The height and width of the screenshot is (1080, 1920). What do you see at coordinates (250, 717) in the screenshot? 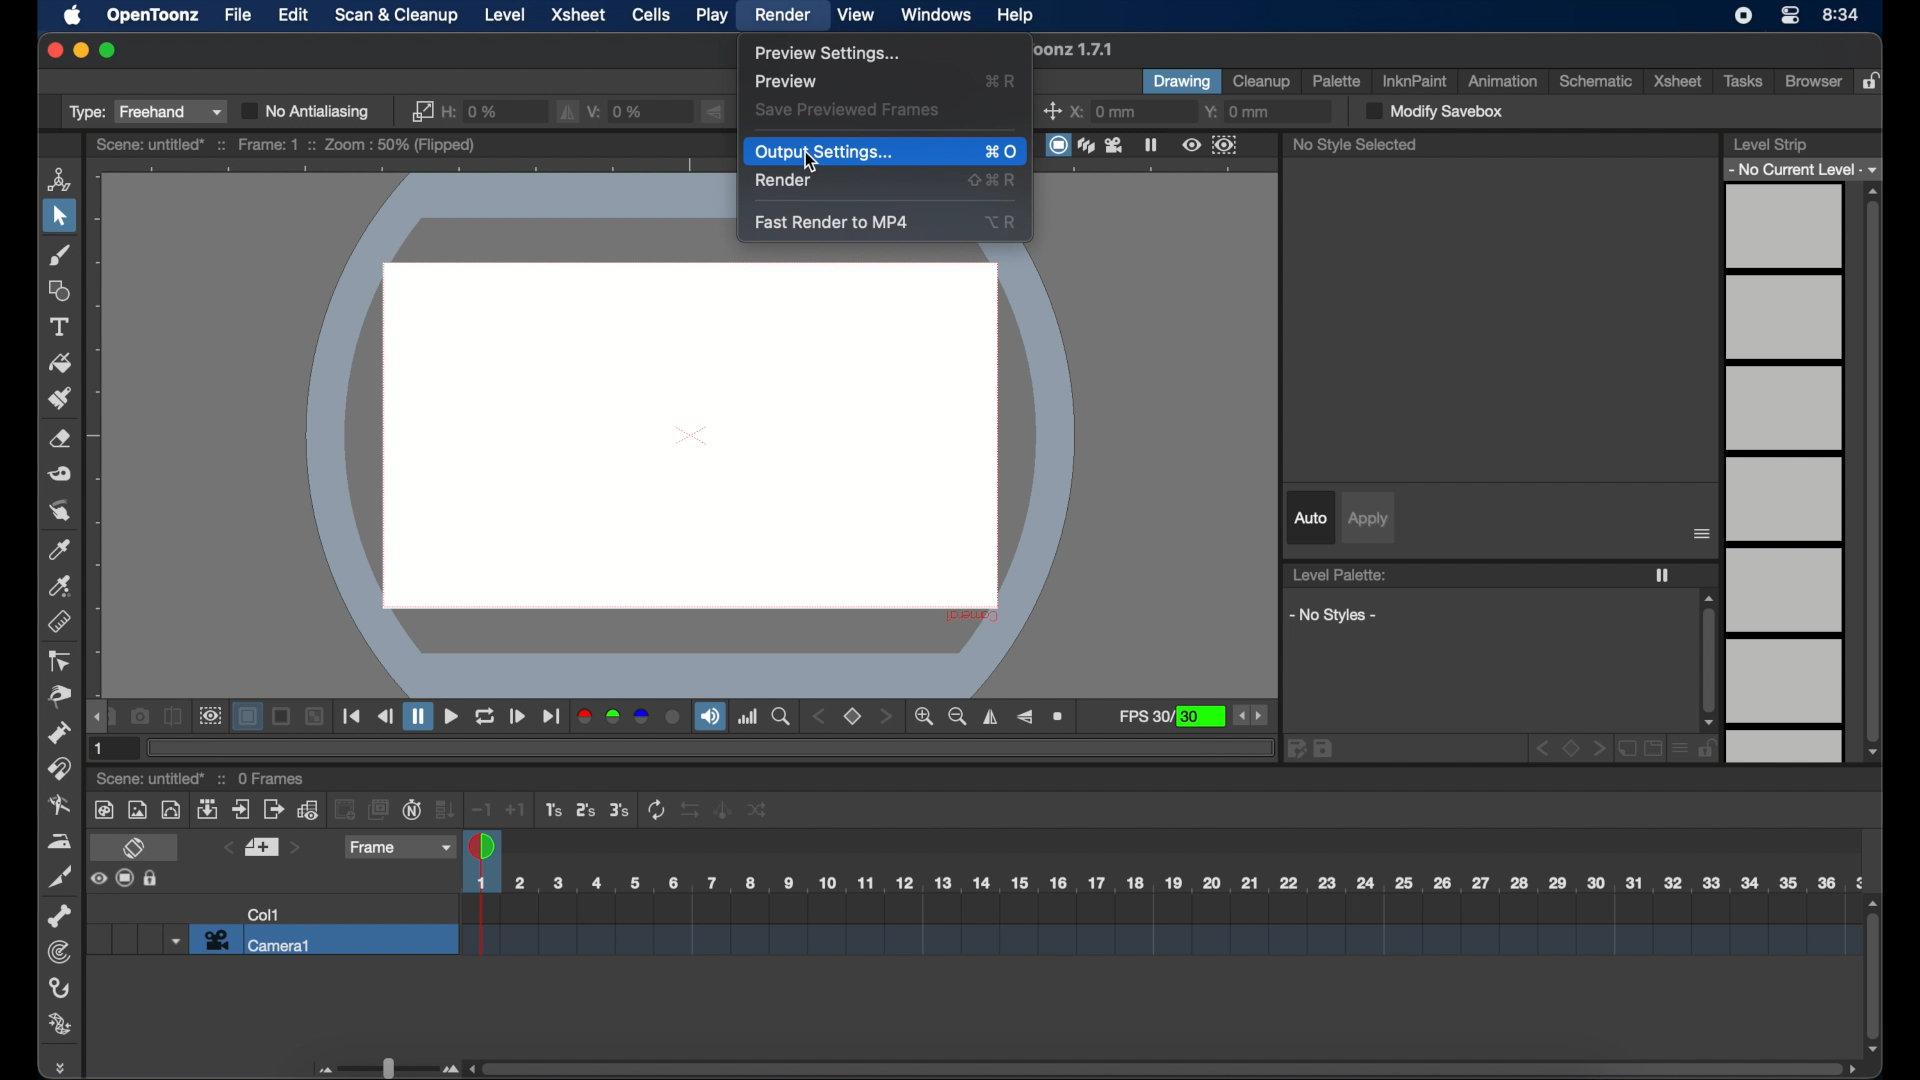
I see `background` at bounding box center [250, 717].